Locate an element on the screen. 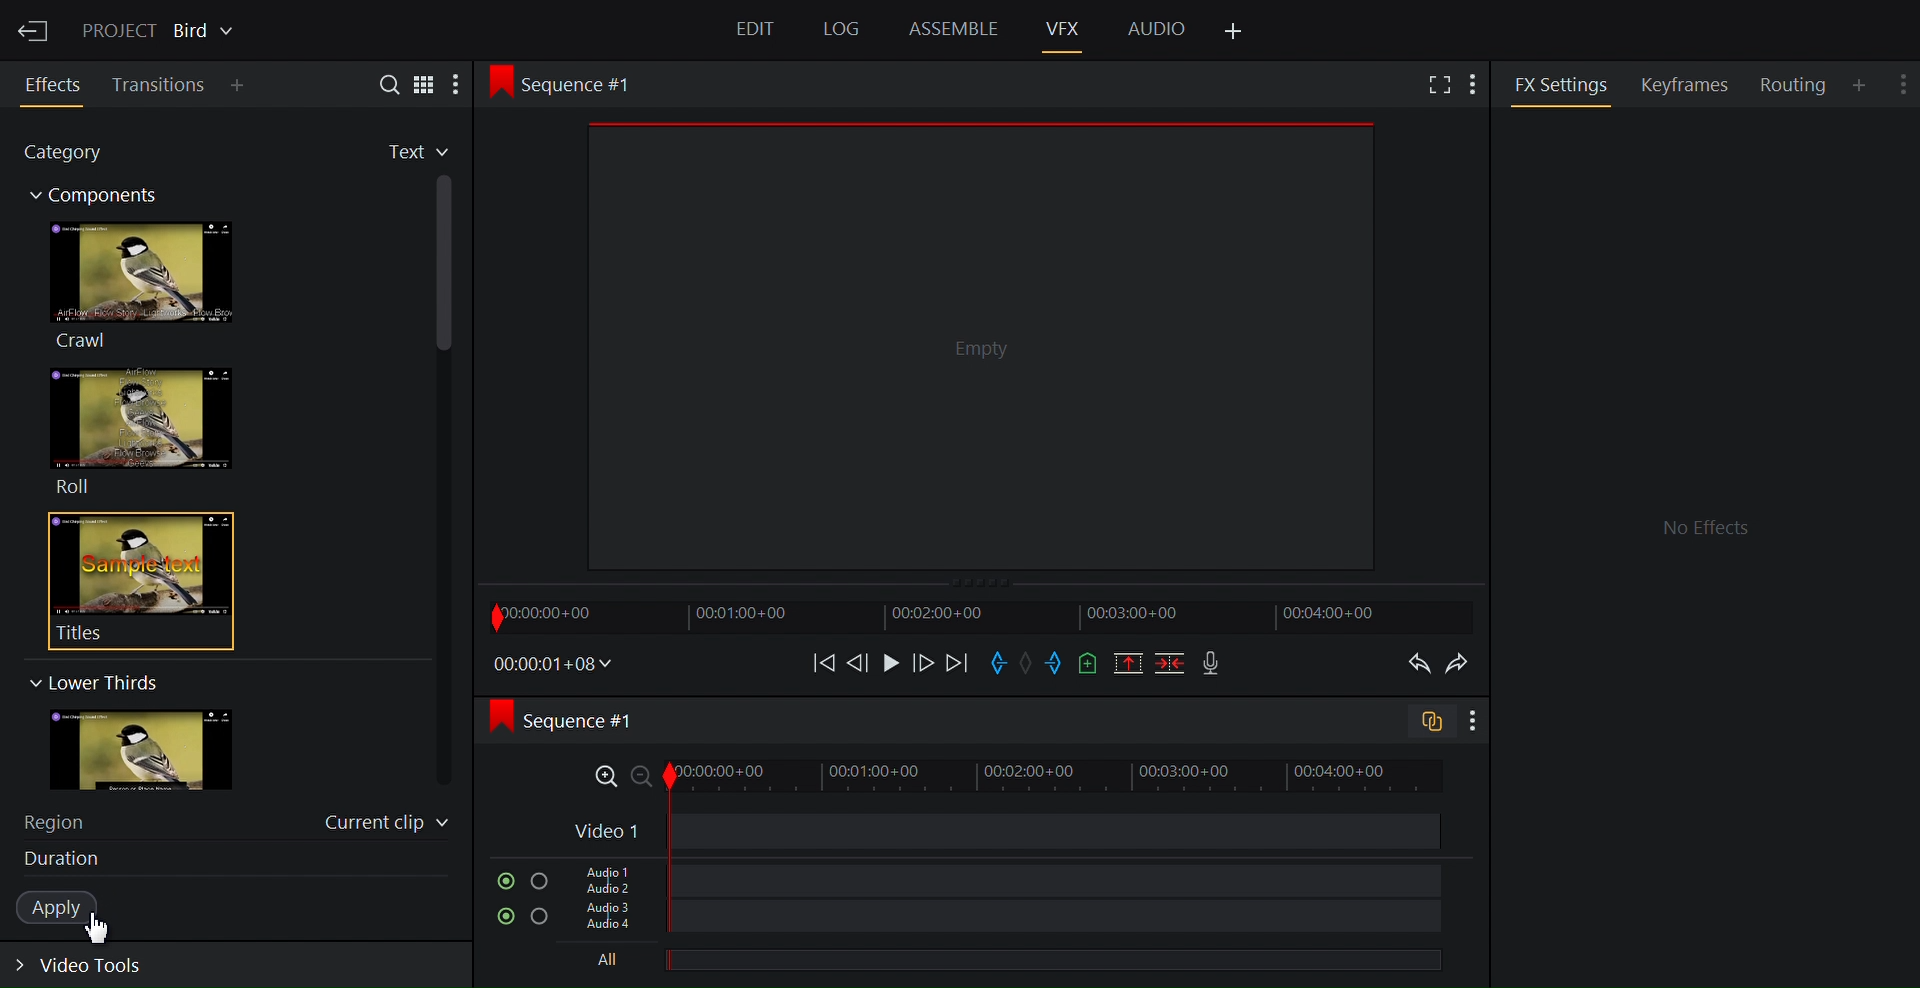 This screenshot has height=988, width=1920. Audio Track 1, Audio Track 2 is located at coordinates (1000, 878).